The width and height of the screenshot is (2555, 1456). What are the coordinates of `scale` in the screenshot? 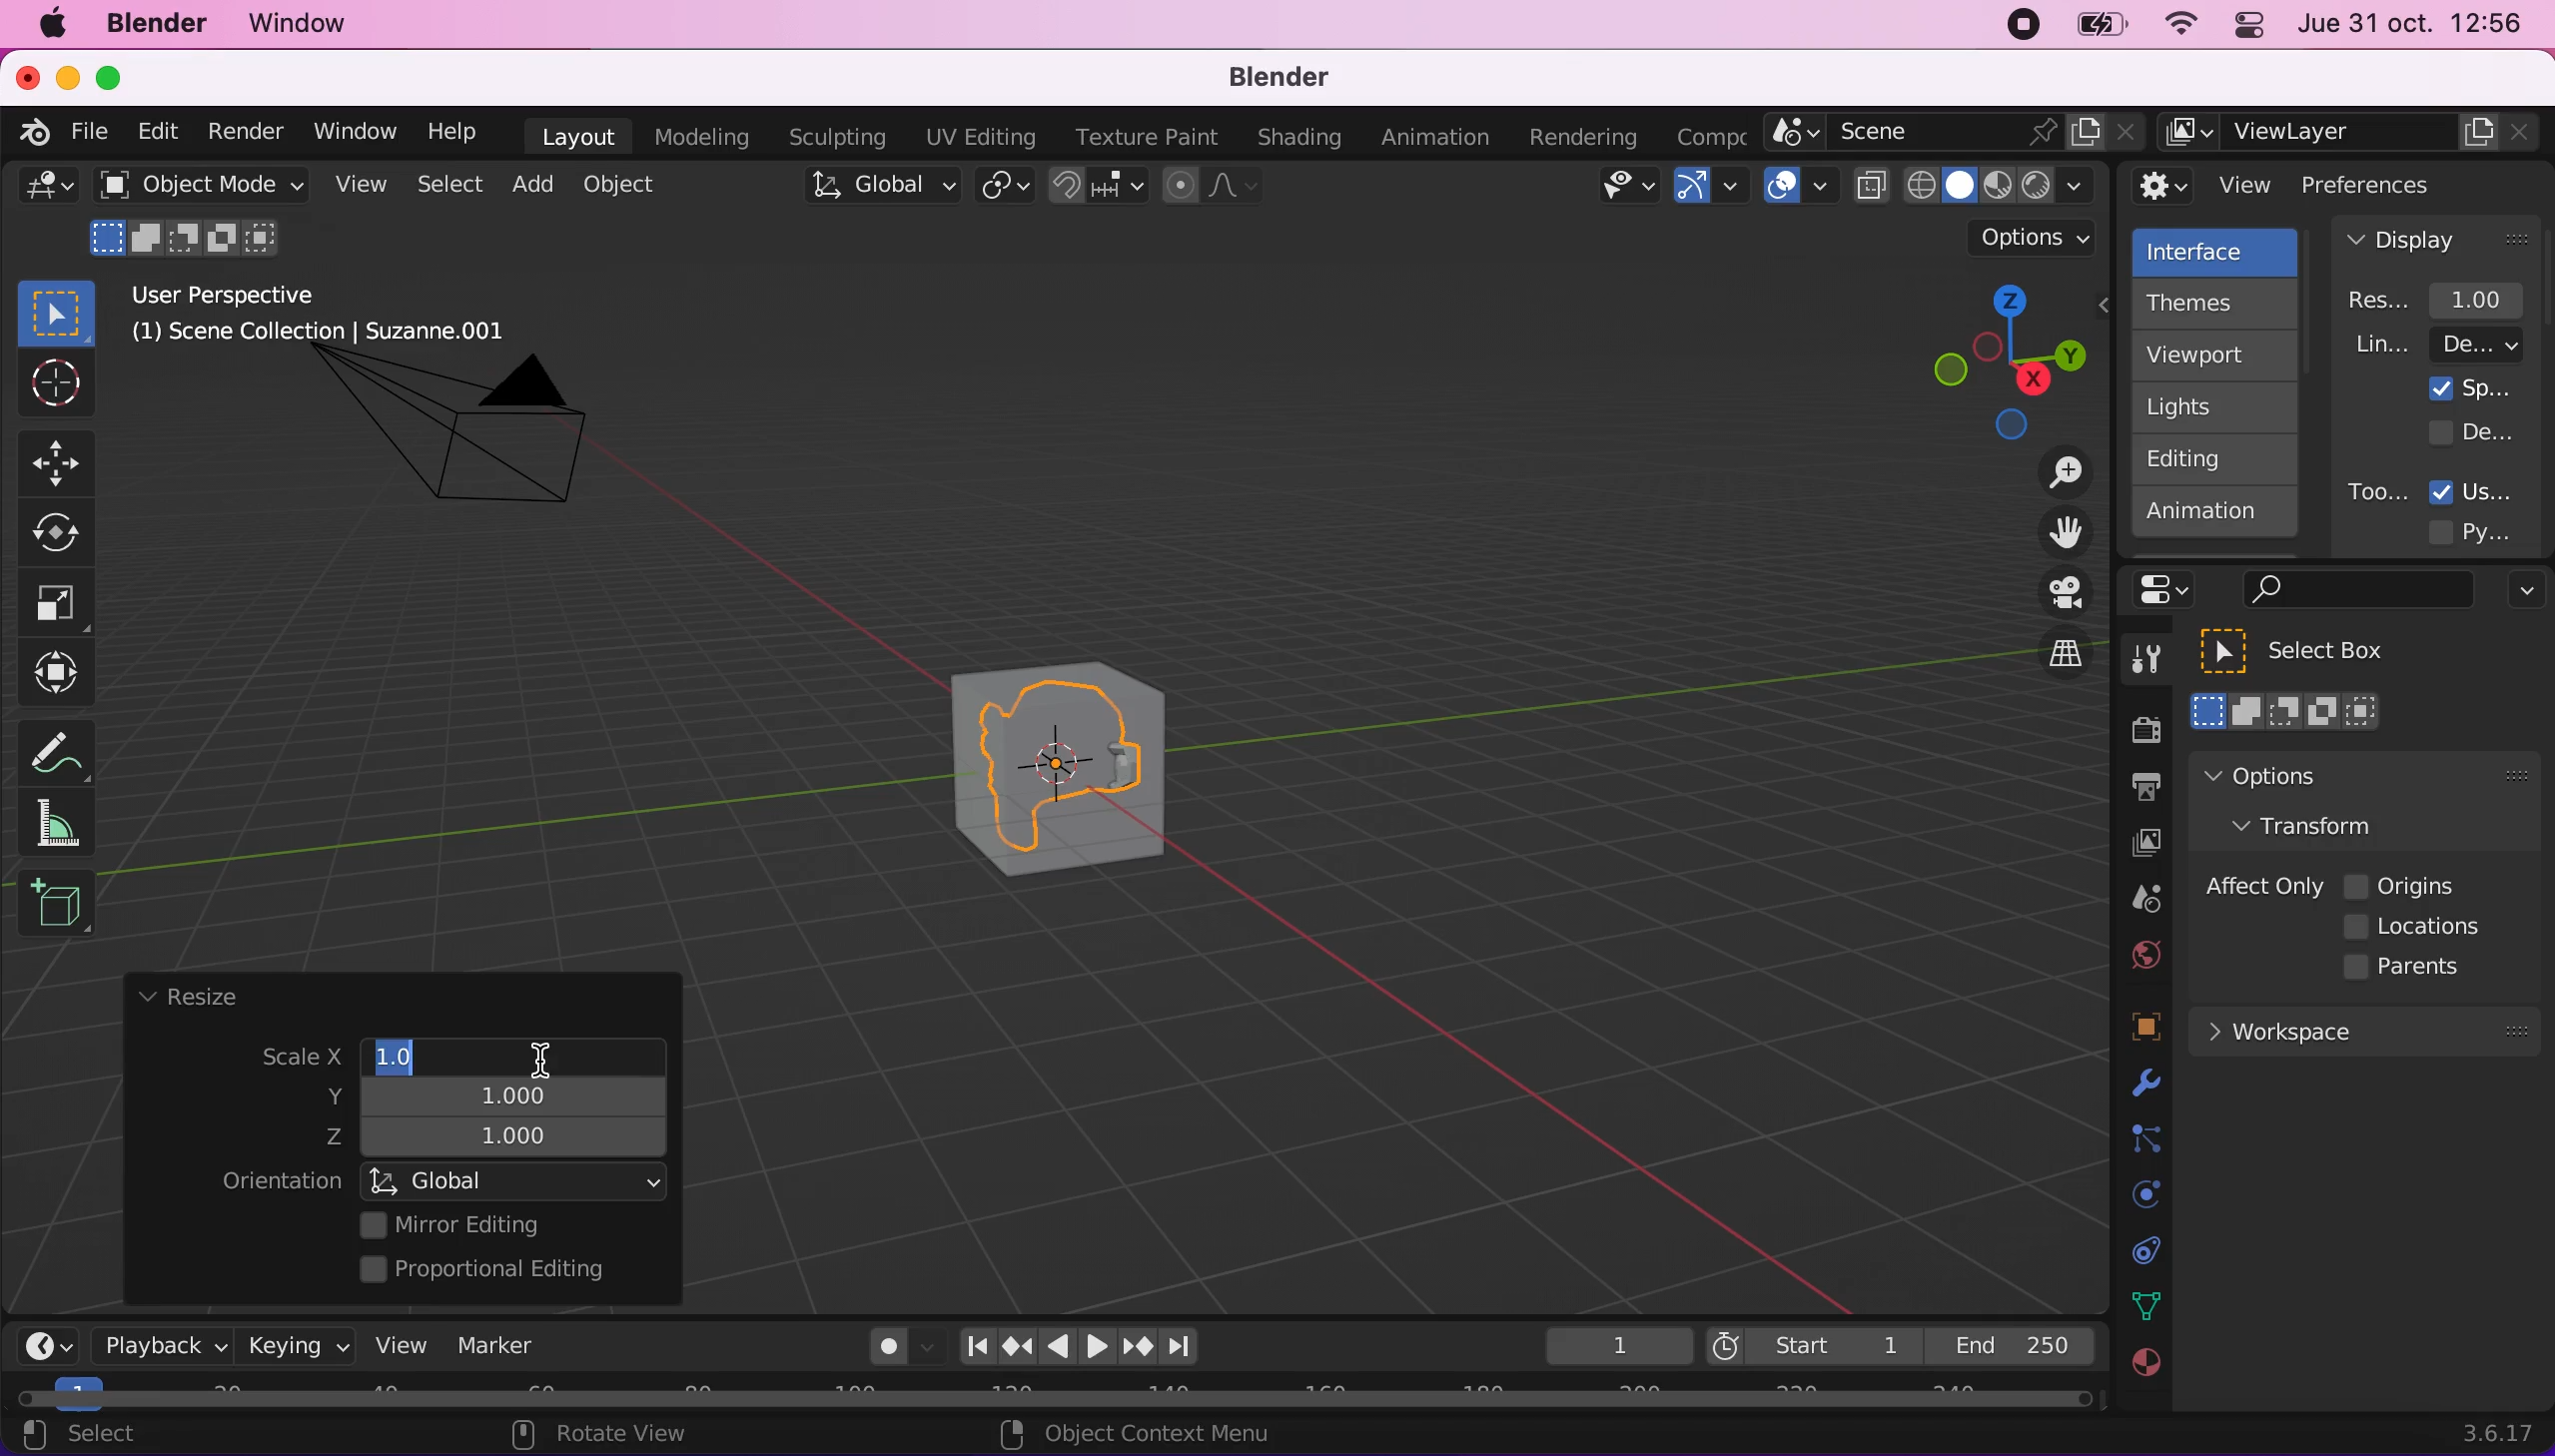 It's located at (283, 1059).